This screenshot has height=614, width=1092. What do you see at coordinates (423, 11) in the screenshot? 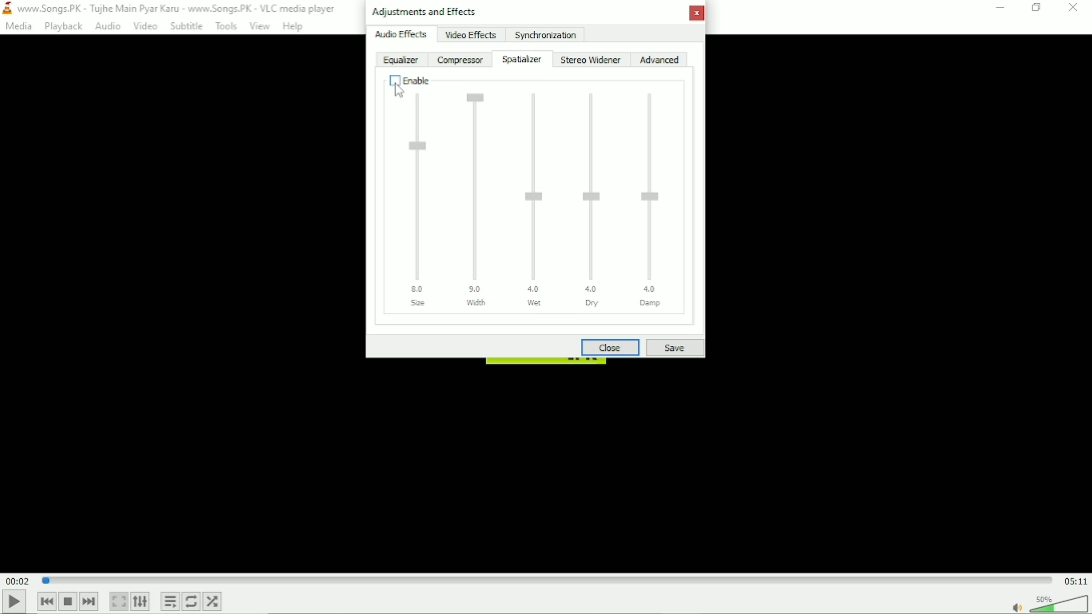
I see `Adjustments and effects` at bounding box center [423, 11].